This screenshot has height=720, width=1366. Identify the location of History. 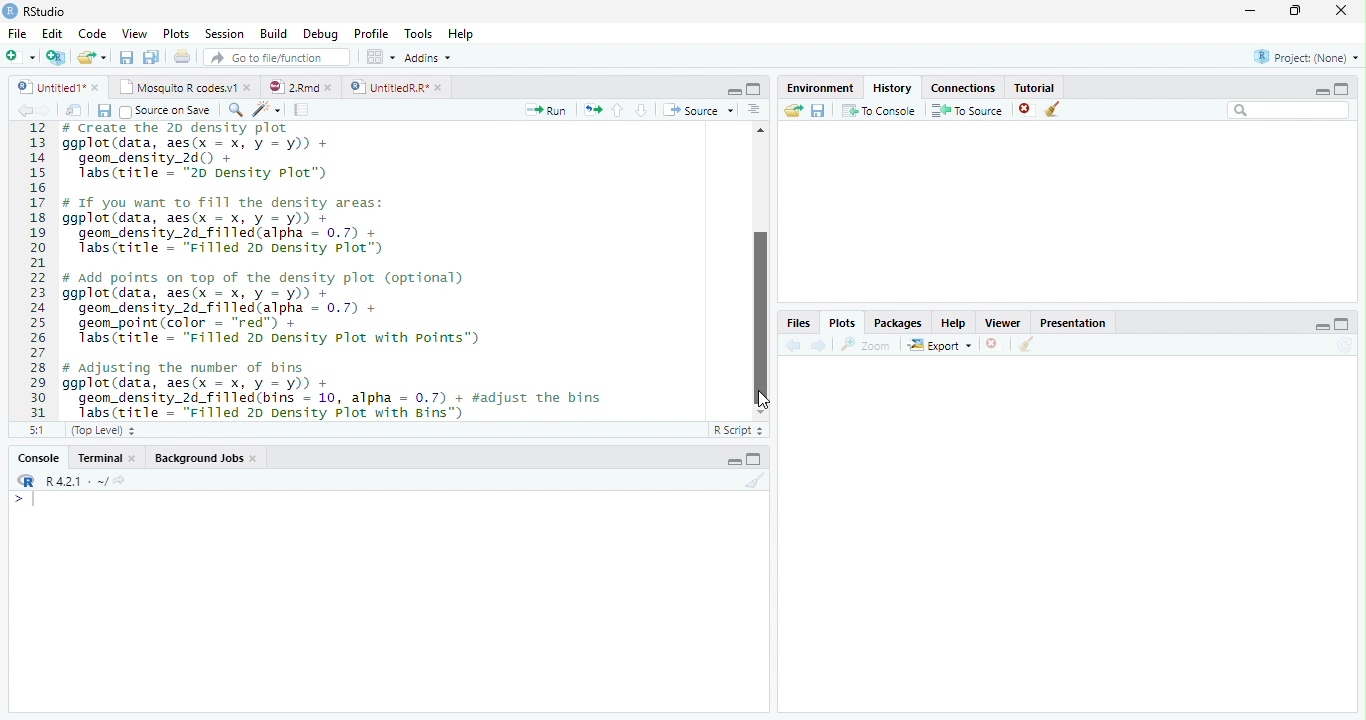
(892, 88).